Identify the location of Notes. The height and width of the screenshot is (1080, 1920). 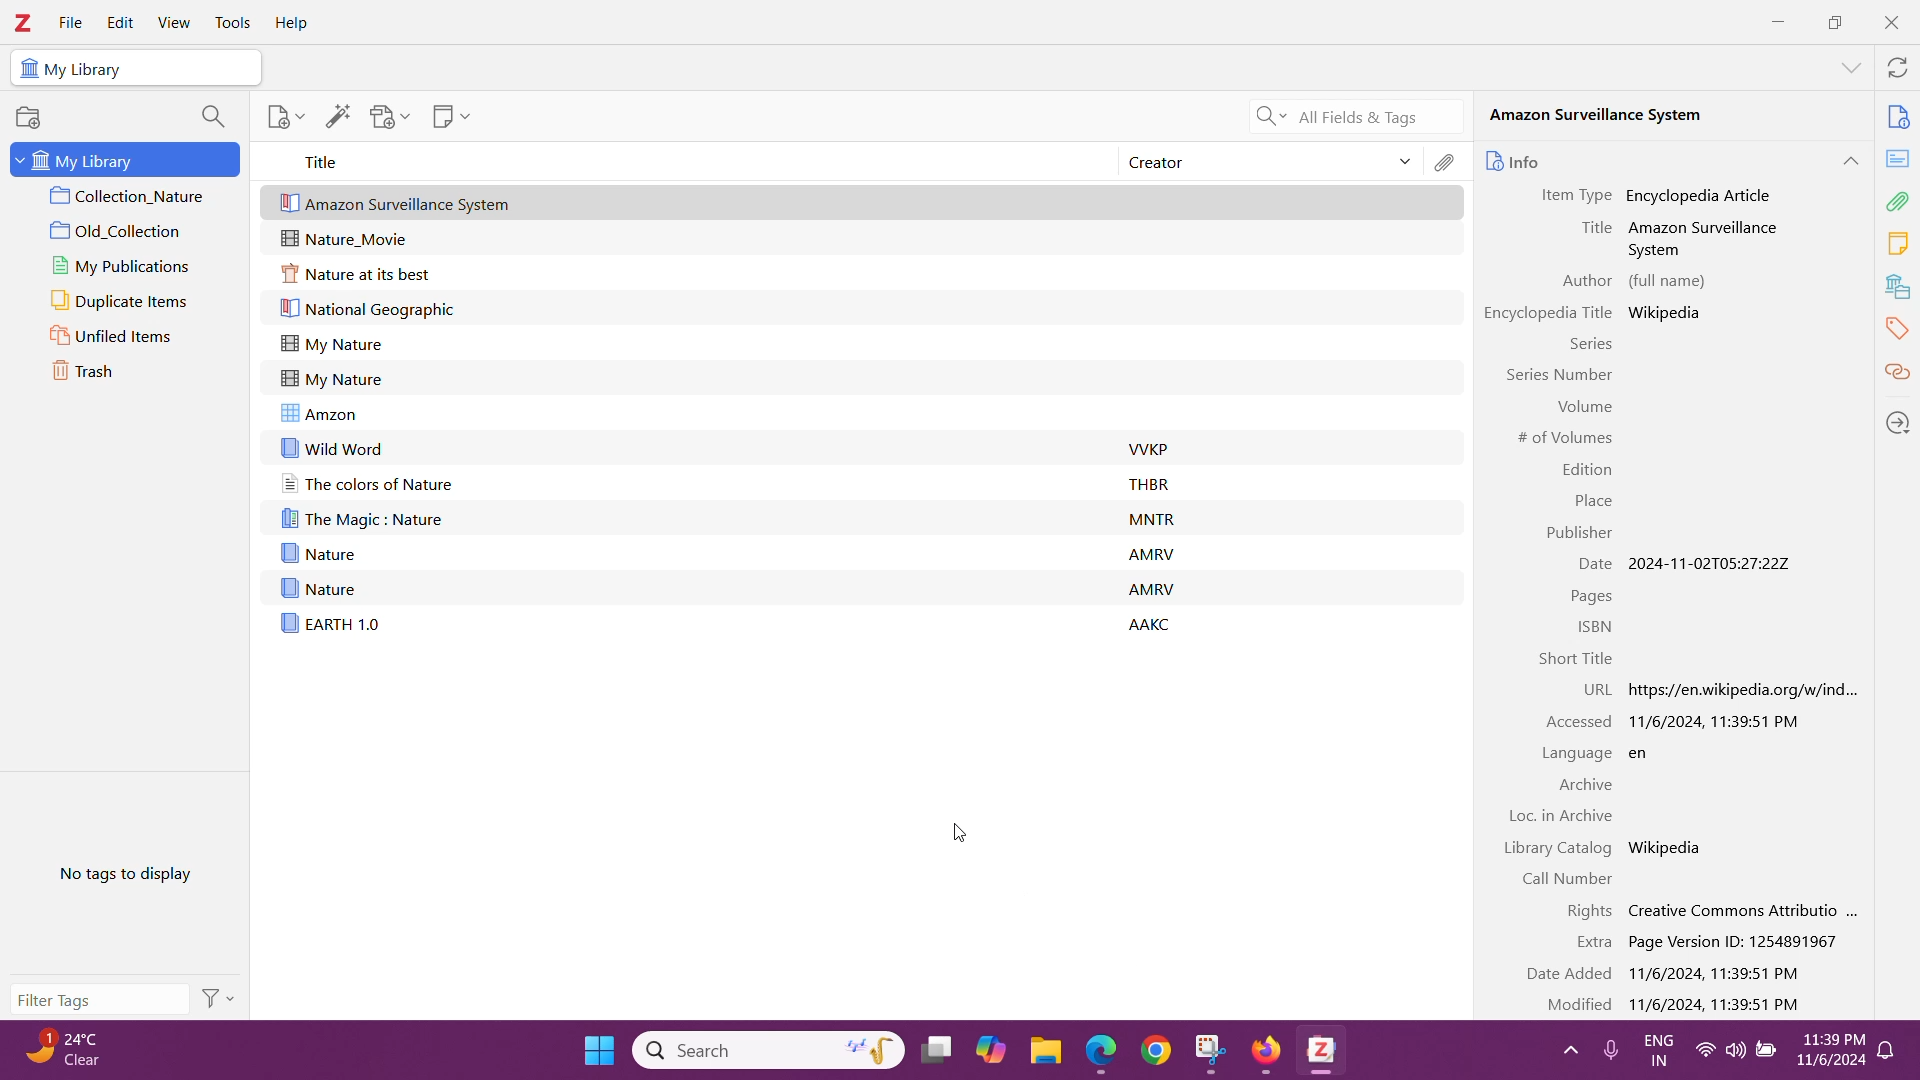
(1897, 245).